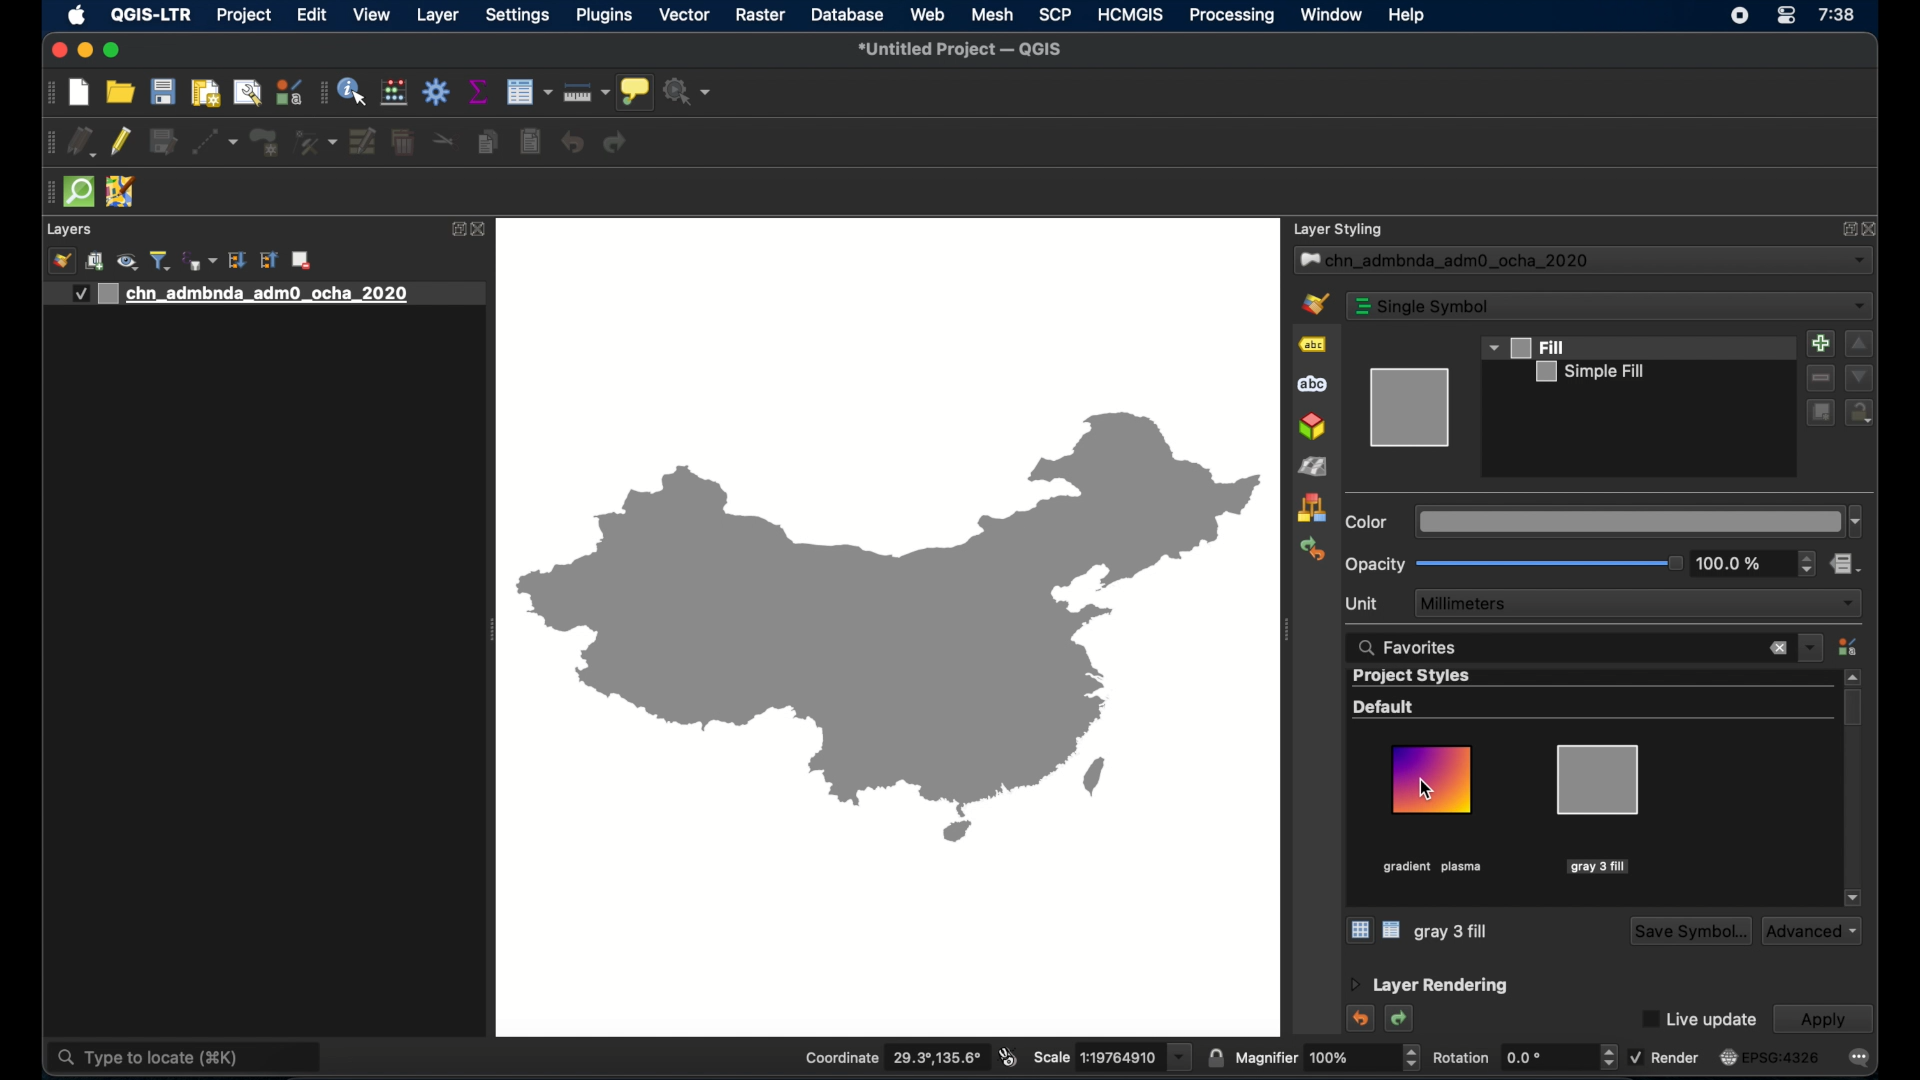 This screenshot has width=1920, height=1080. Describe the element at coordinates (1409, 648) in the screenshot. I see `favorites` at that location.